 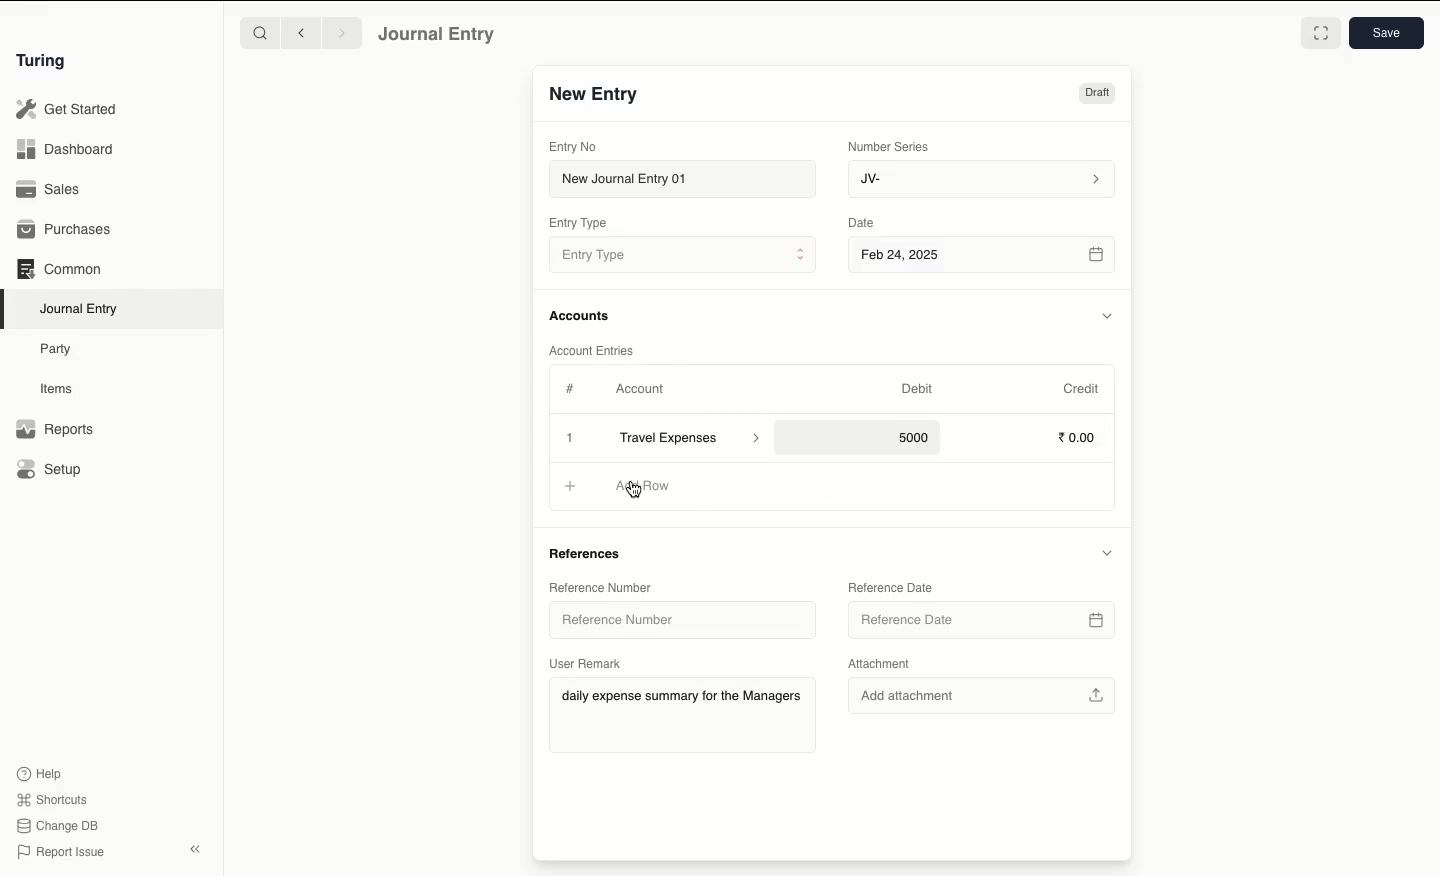 What do you see at coordinates (438, 35) in the screenshot?
I see `Journal Entry` at bounding box center [438, 35].